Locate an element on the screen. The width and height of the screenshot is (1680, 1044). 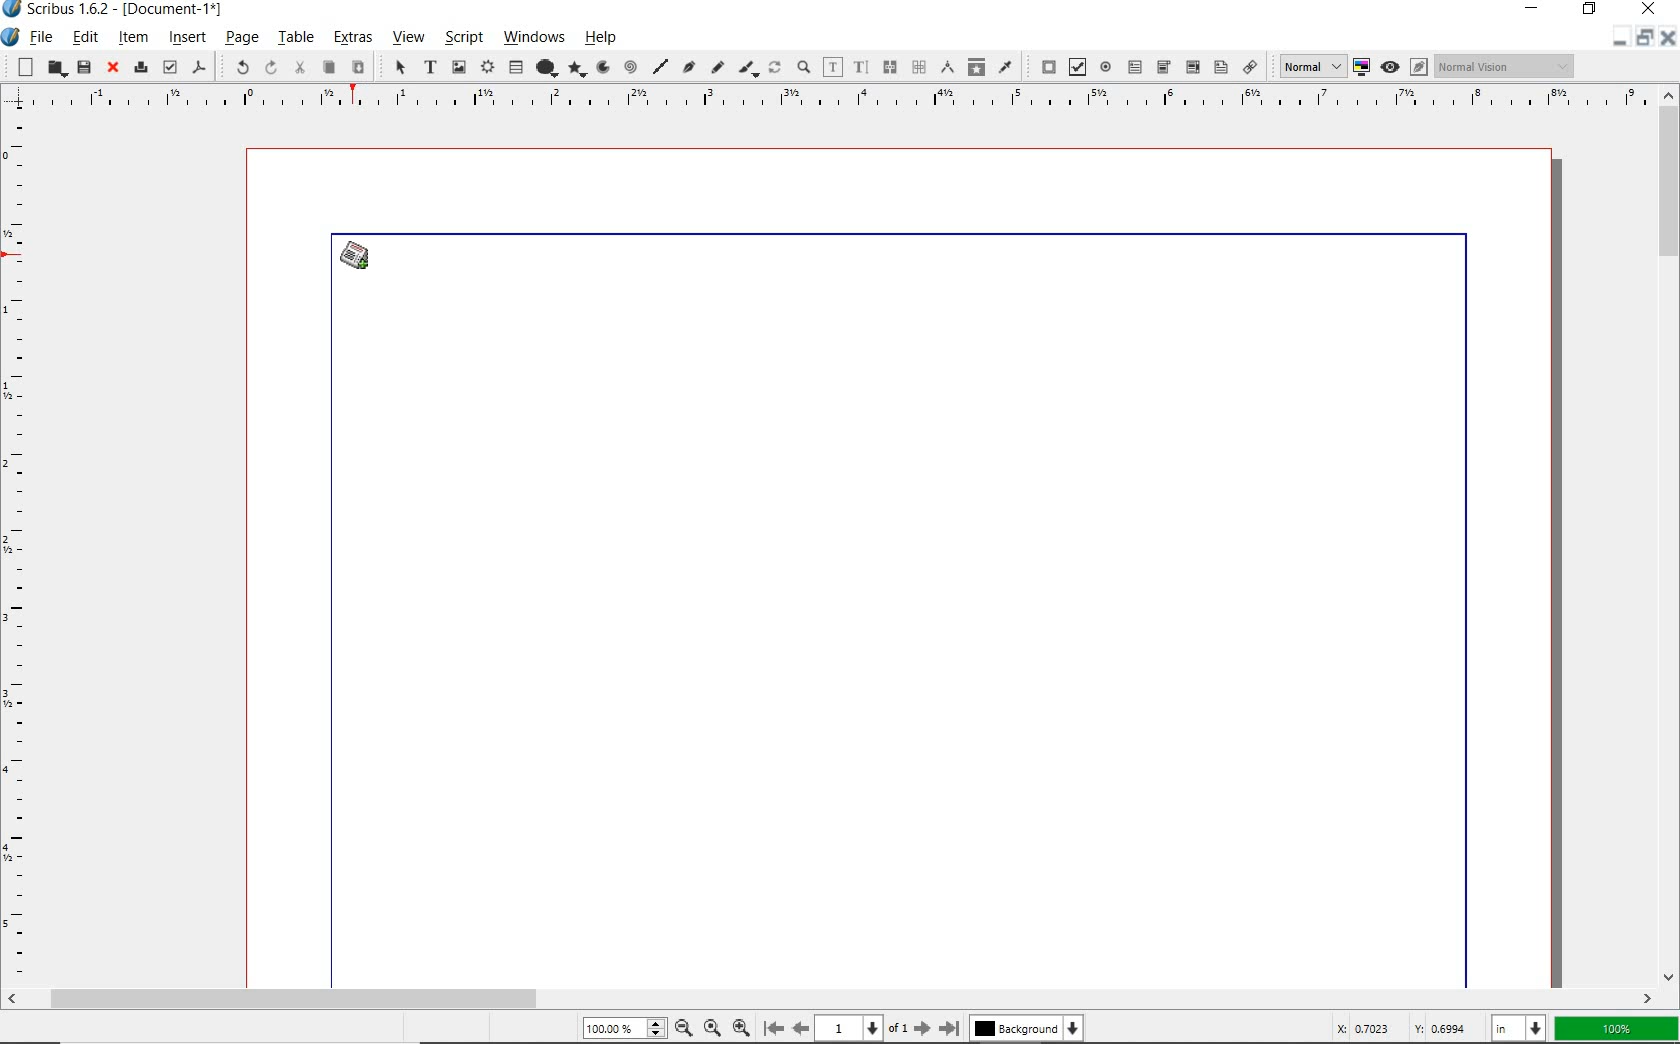
calligraphic line is located at coordinates (750, 69).